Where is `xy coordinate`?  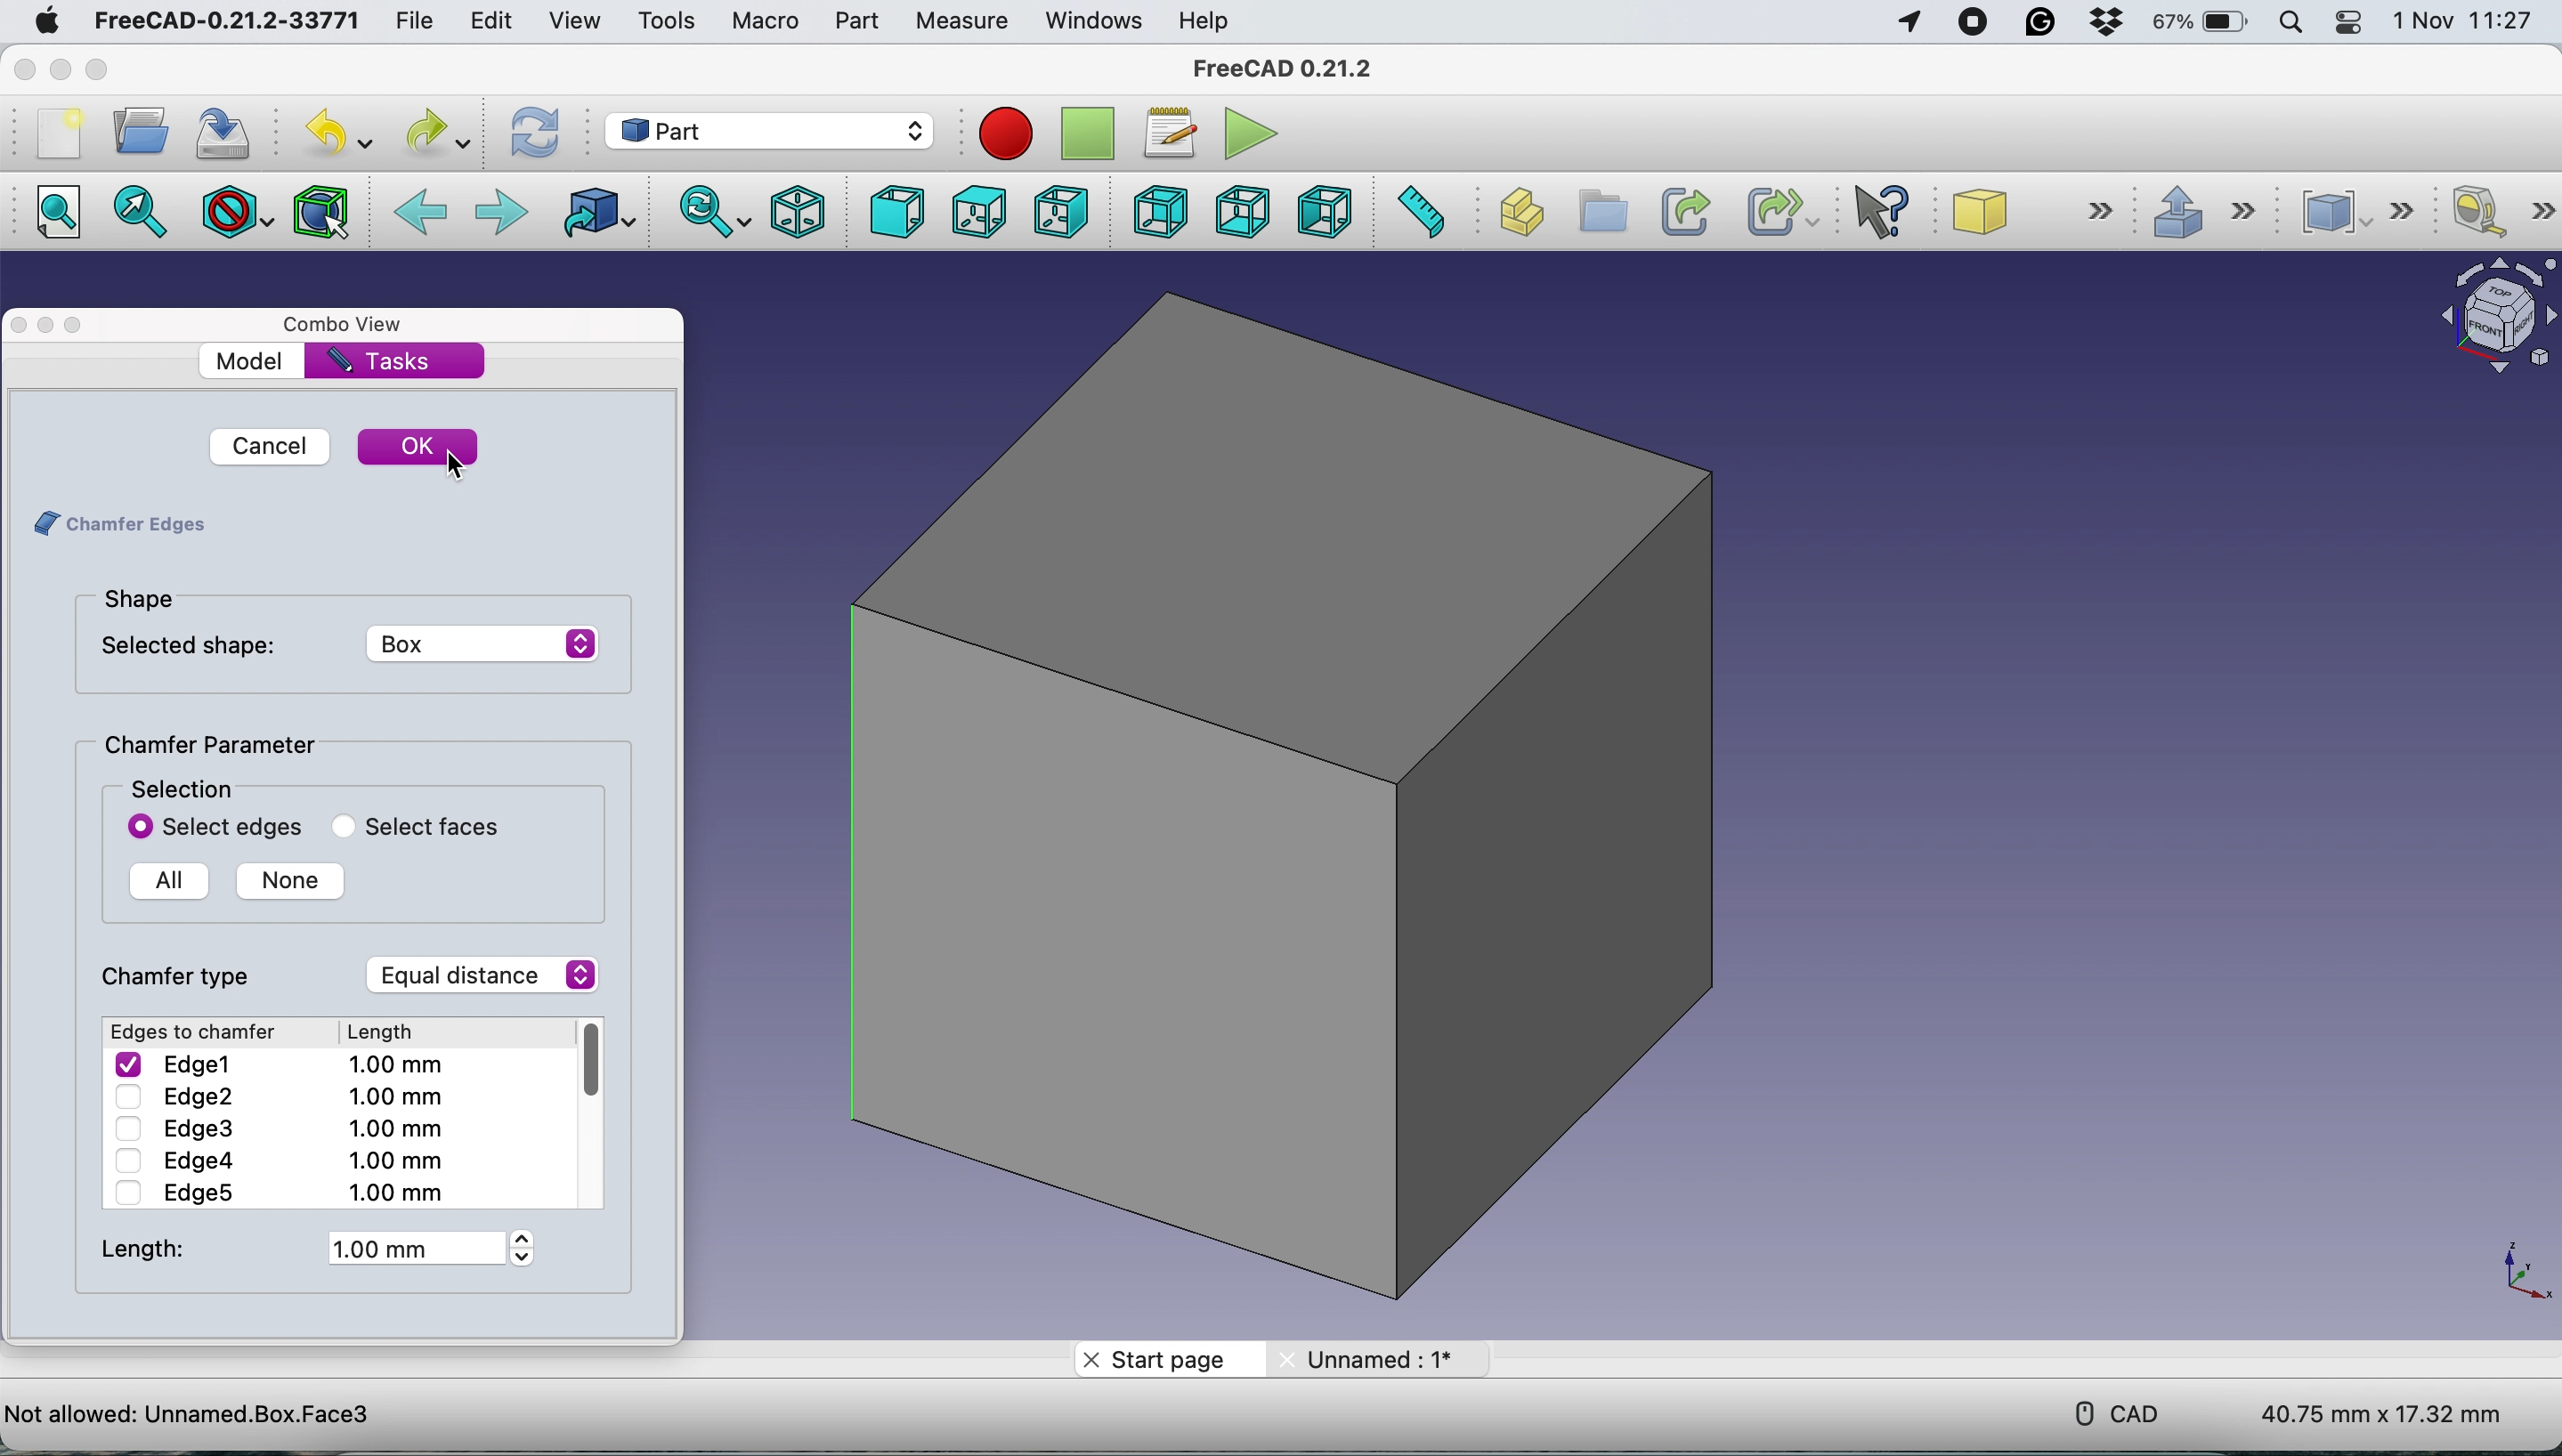
xy coordinate is located at coordinates (2517, 1266).